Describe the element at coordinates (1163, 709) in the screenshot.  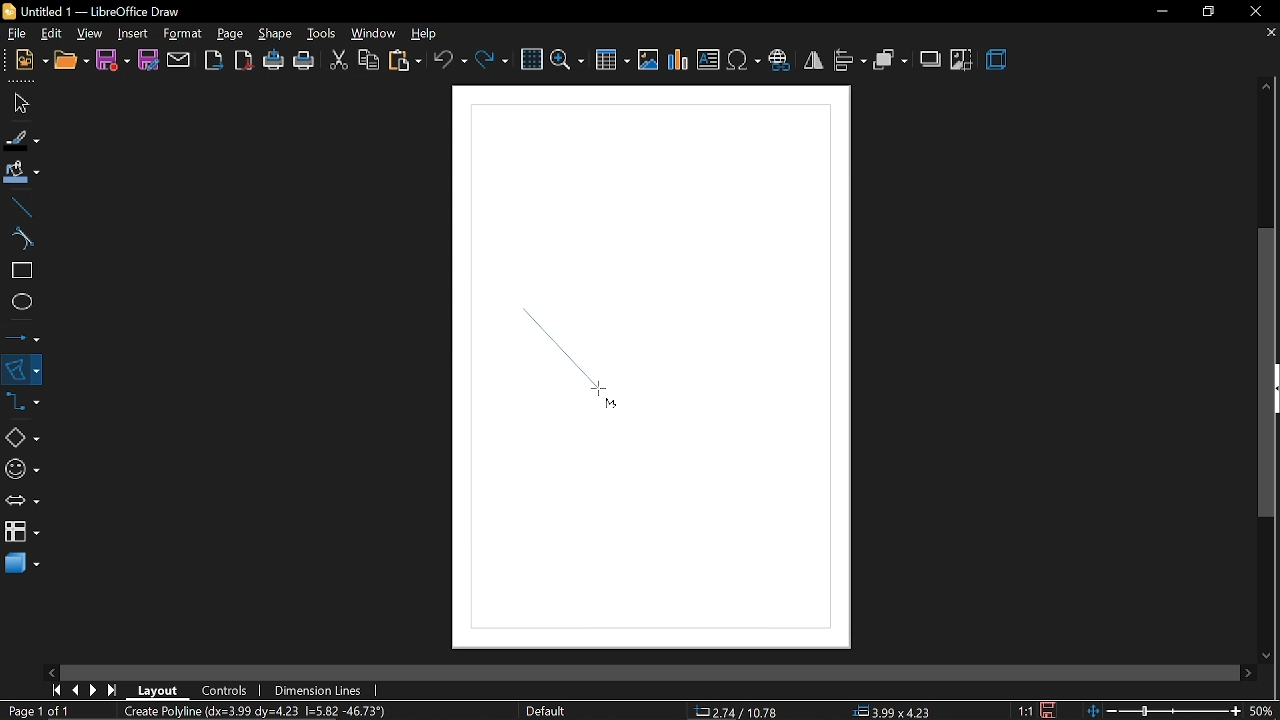
I see `change zoom` at that location.